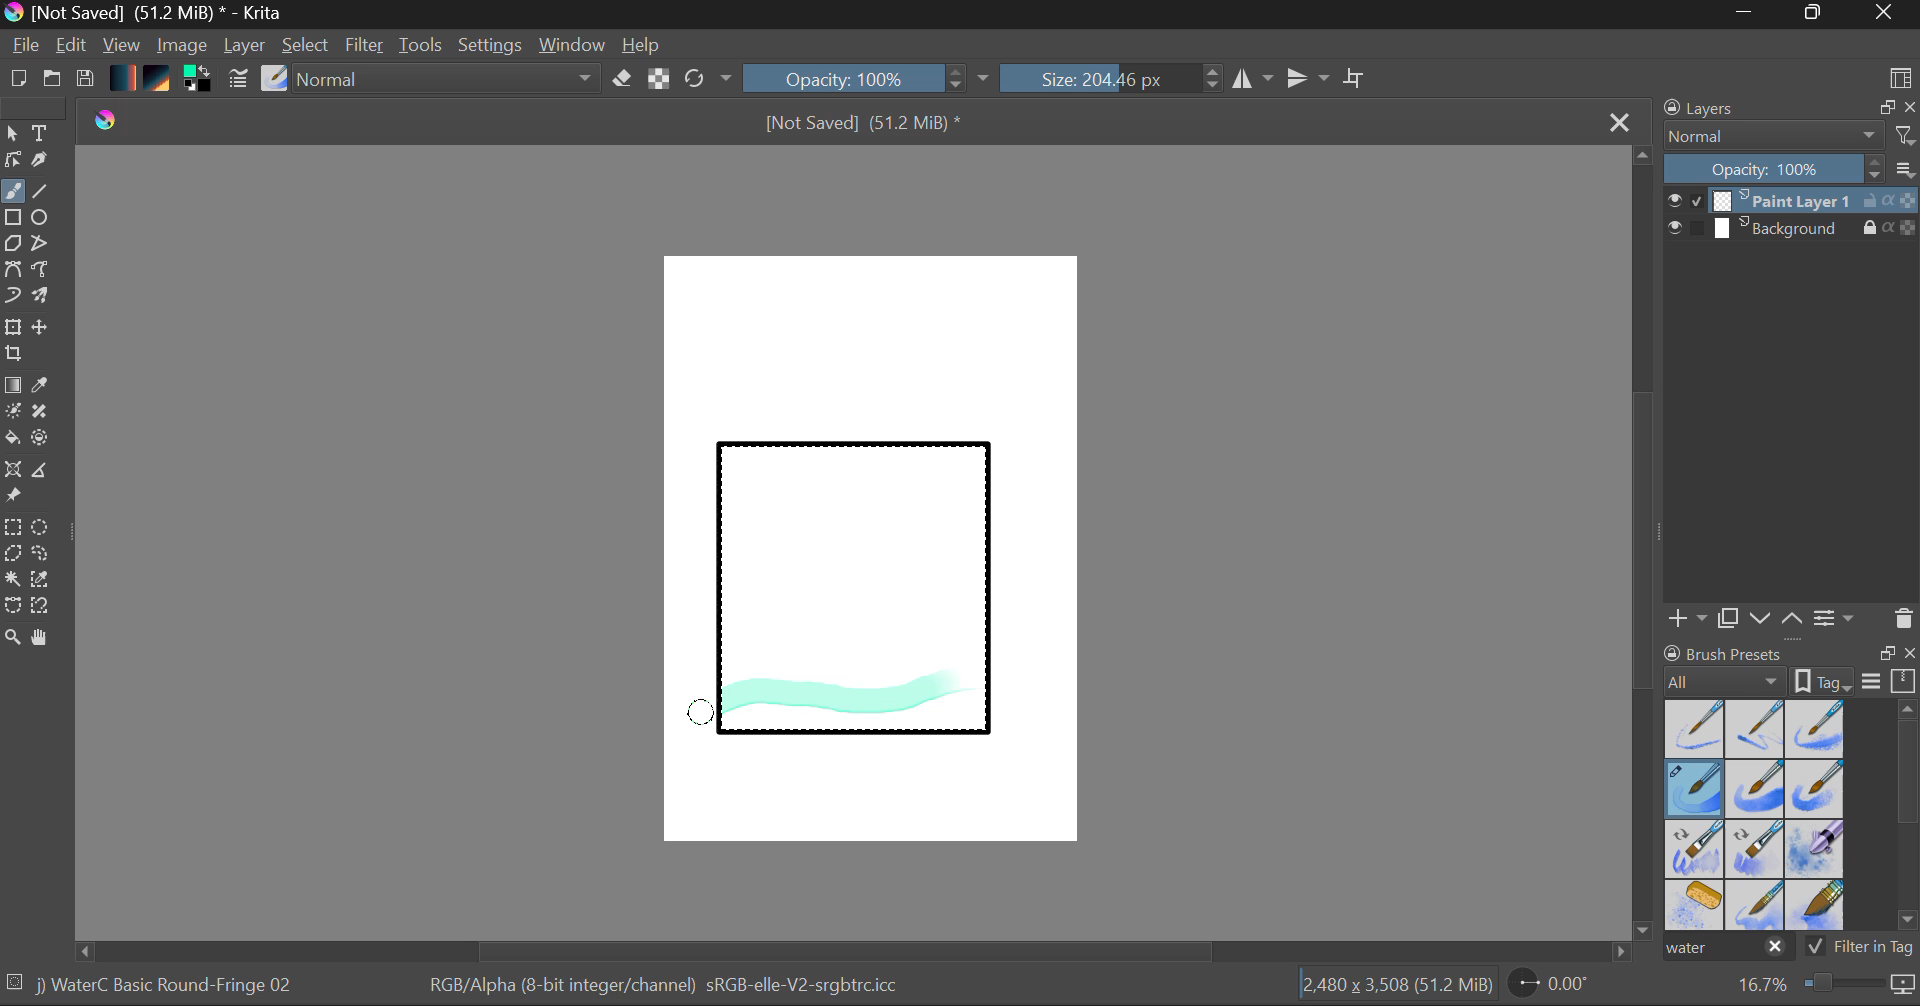 This screenshot has height=1006, width=1920. Describe the element at coordinates (41, 131) in the screenshot. I see `Text` at that location.